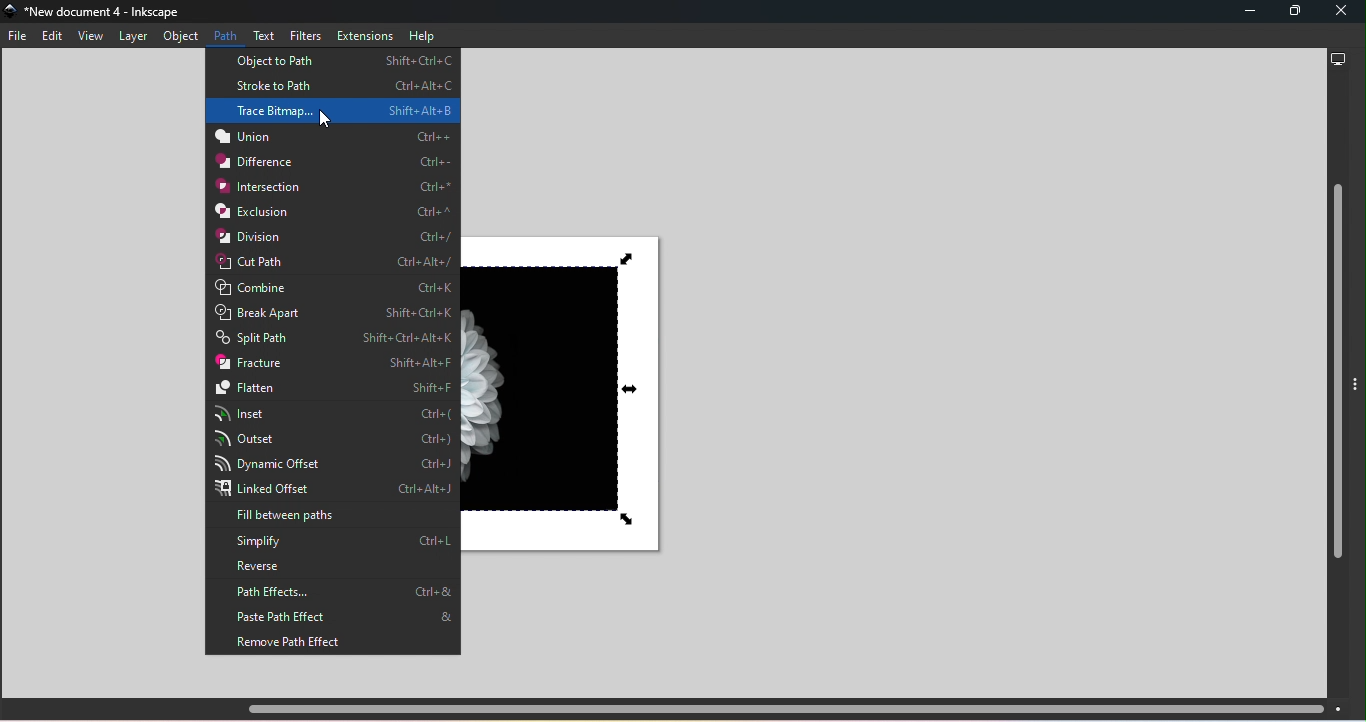 The width and height of the screenshot is (1366, 722). Describe the element at coordinates (51, 37) in the screenshot. I see `Edit` at that location.